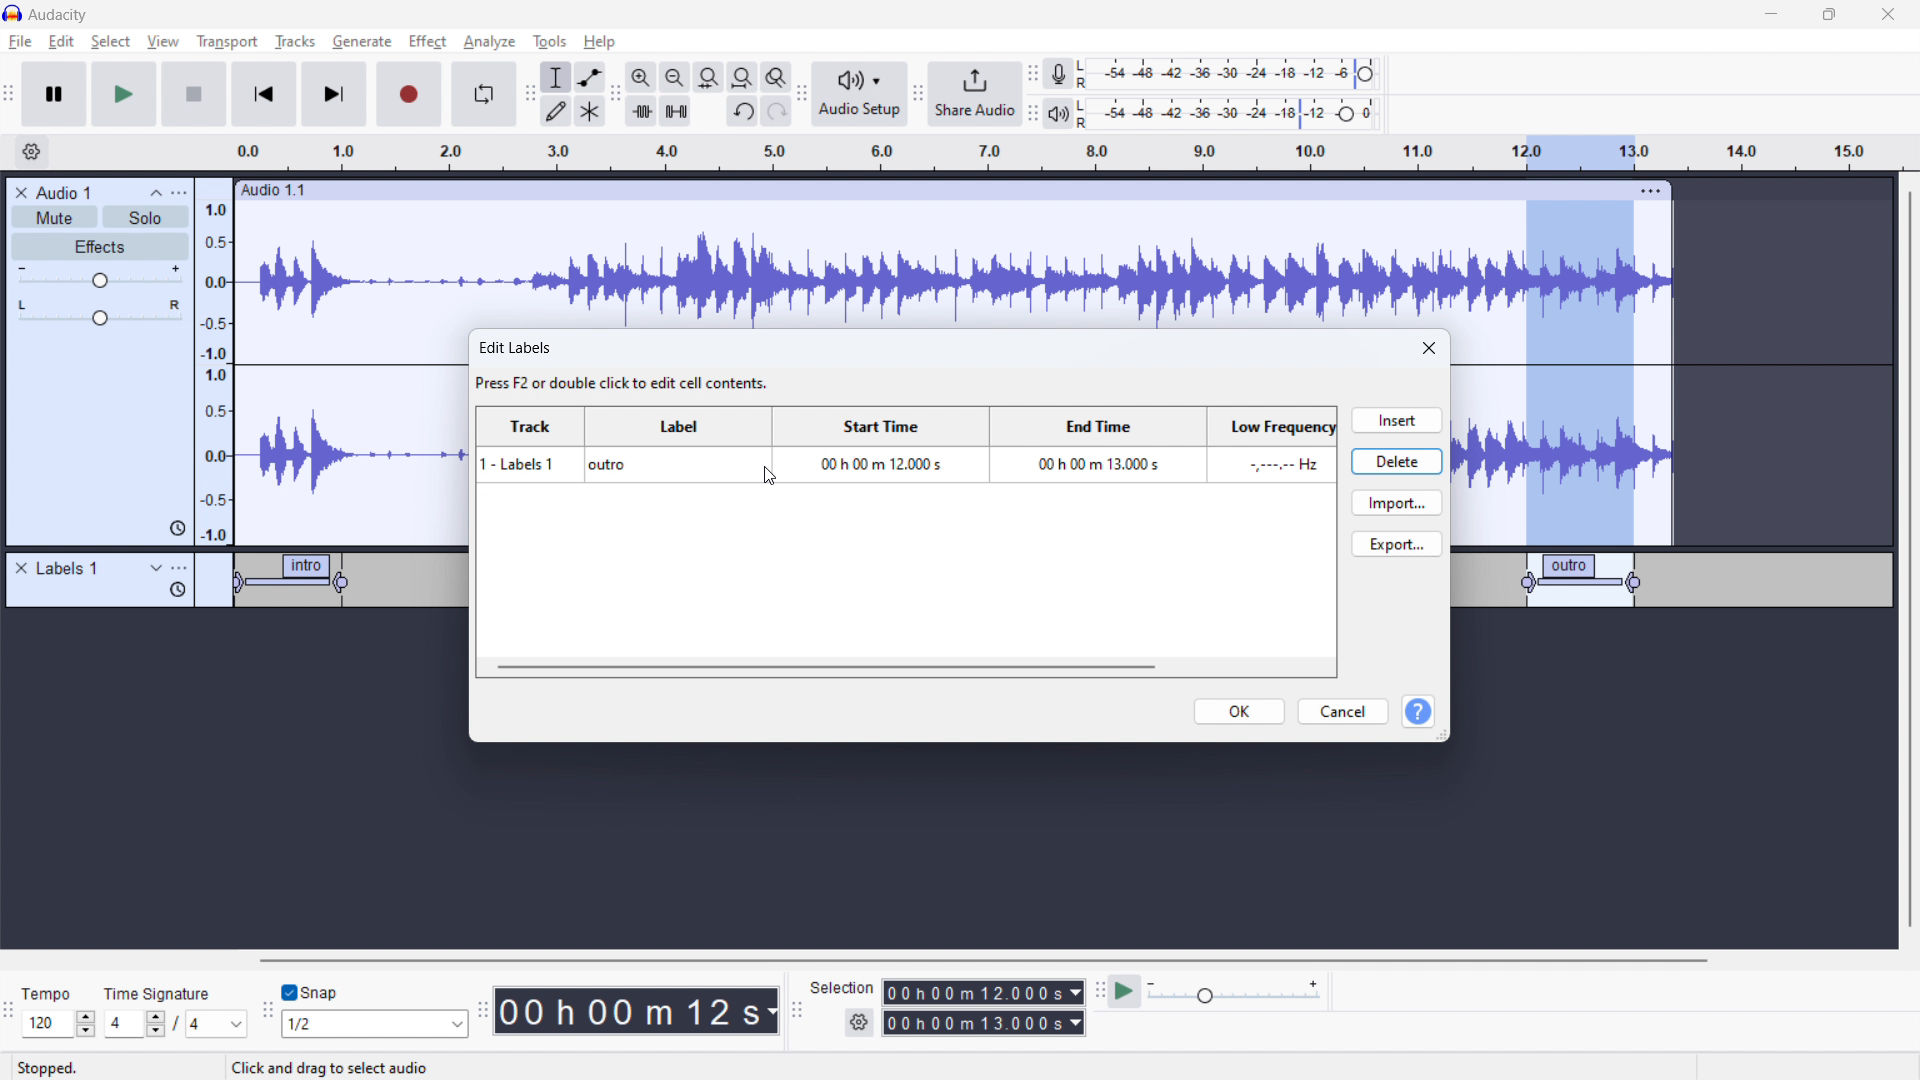 The height and width of the screenshot is (1080, 1920). I want to click on fit selction to width, so click(709, 78).